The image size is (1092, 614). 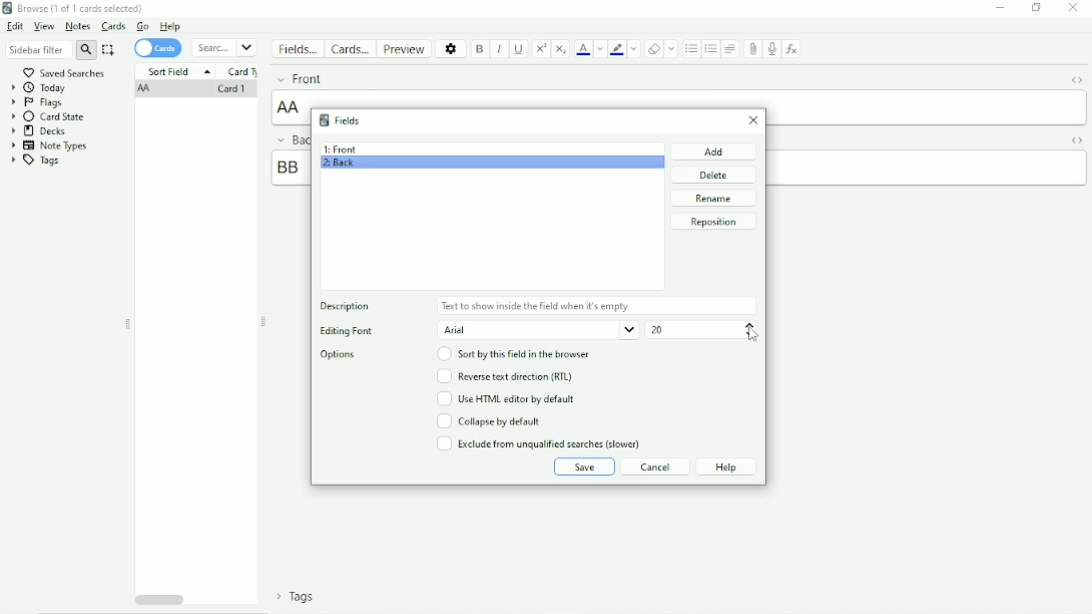 What do you see at coordinates (584, 467) in the screenshot?
I see `Save` at bounding box center [584, 467].